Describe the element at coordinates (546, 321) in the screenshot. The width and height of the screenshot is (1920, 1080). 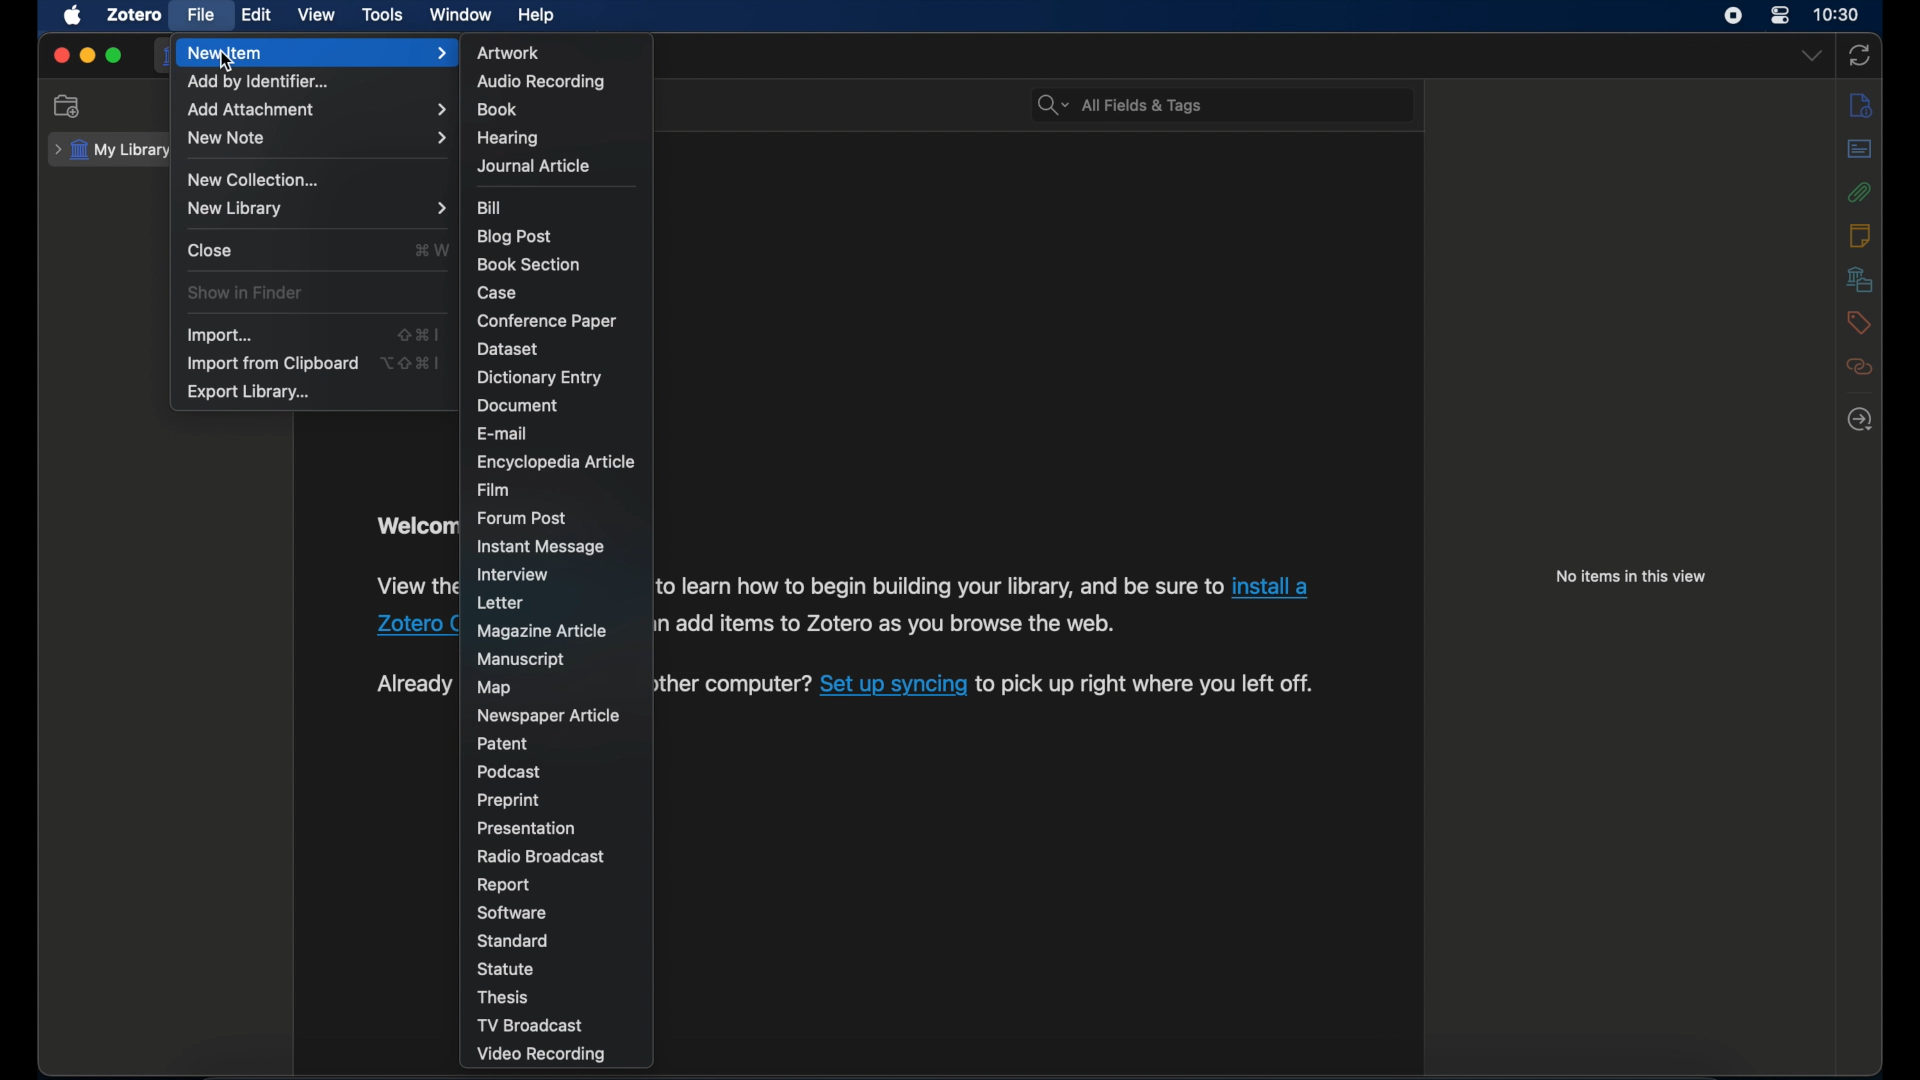
I see `conference paper` at that location.